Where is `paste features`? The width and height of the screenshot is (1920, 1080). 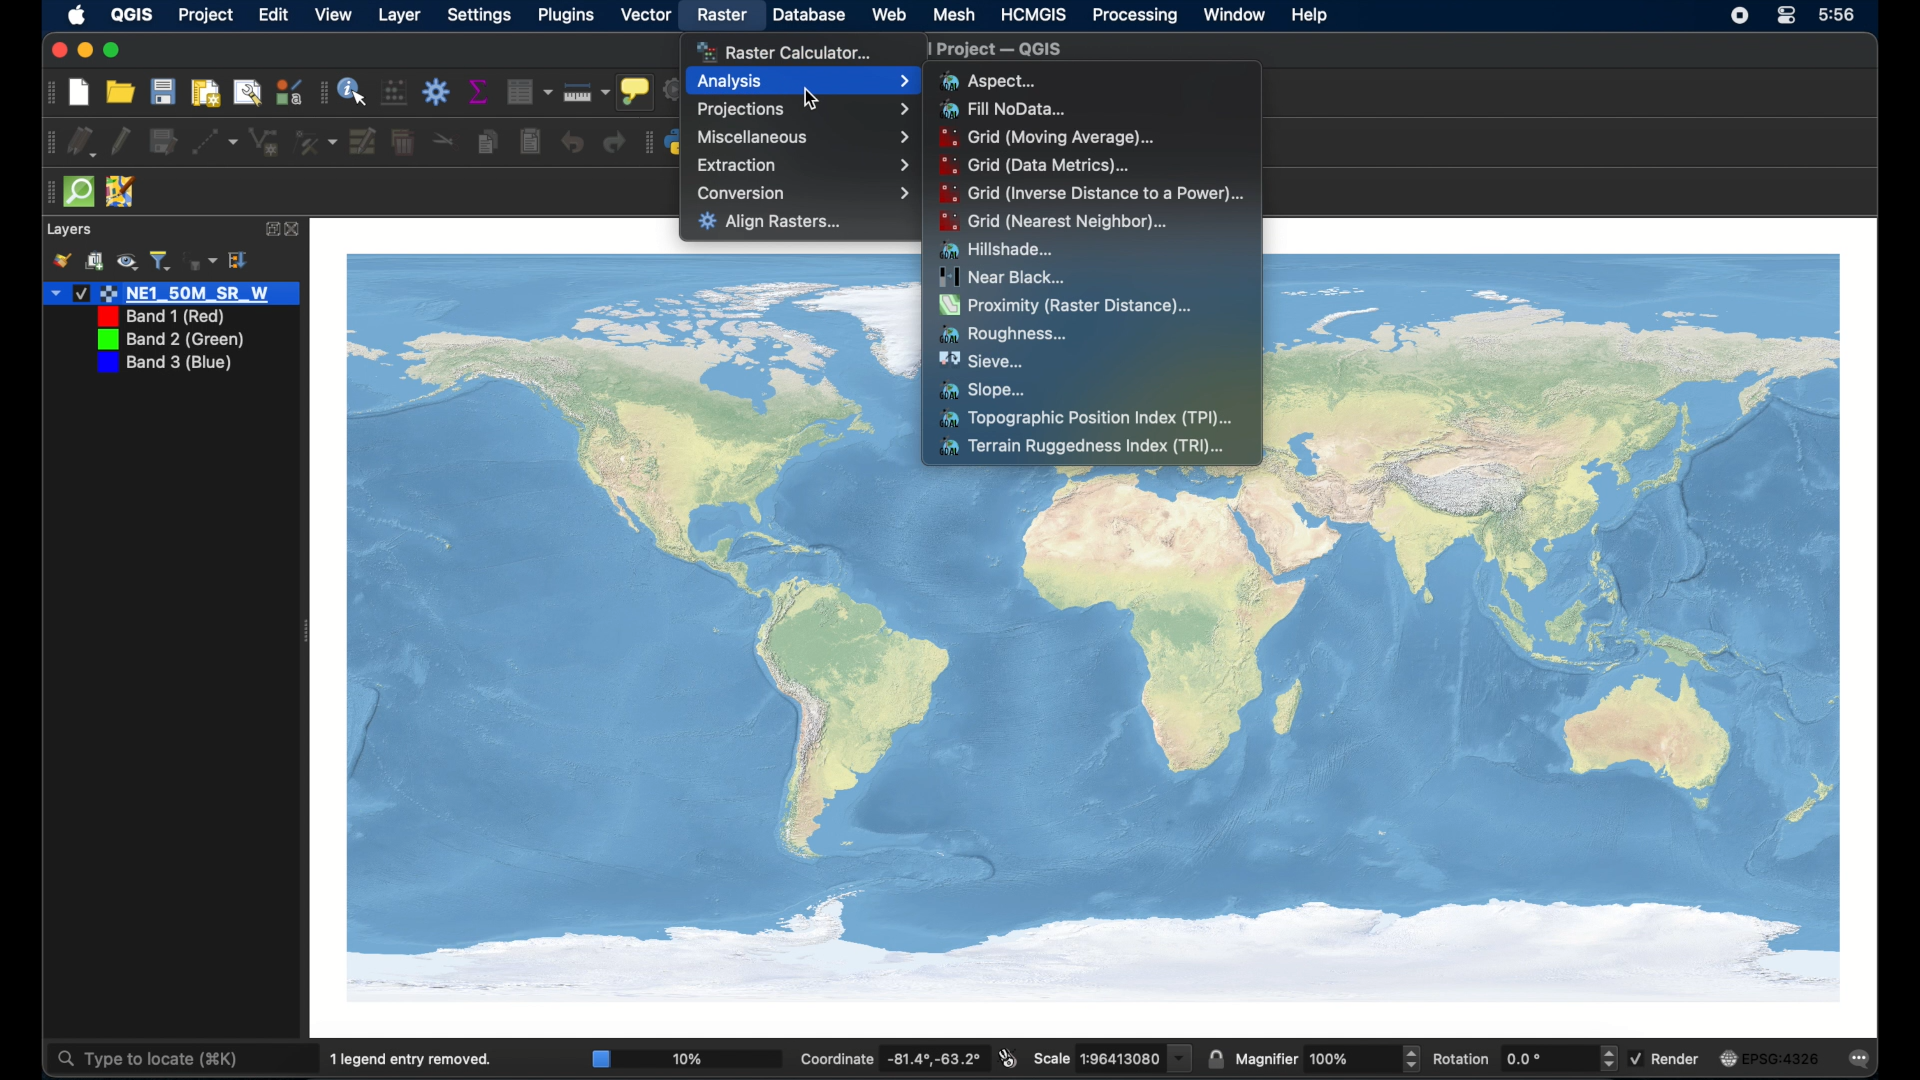
paste features is located at coordinates (529, 140).